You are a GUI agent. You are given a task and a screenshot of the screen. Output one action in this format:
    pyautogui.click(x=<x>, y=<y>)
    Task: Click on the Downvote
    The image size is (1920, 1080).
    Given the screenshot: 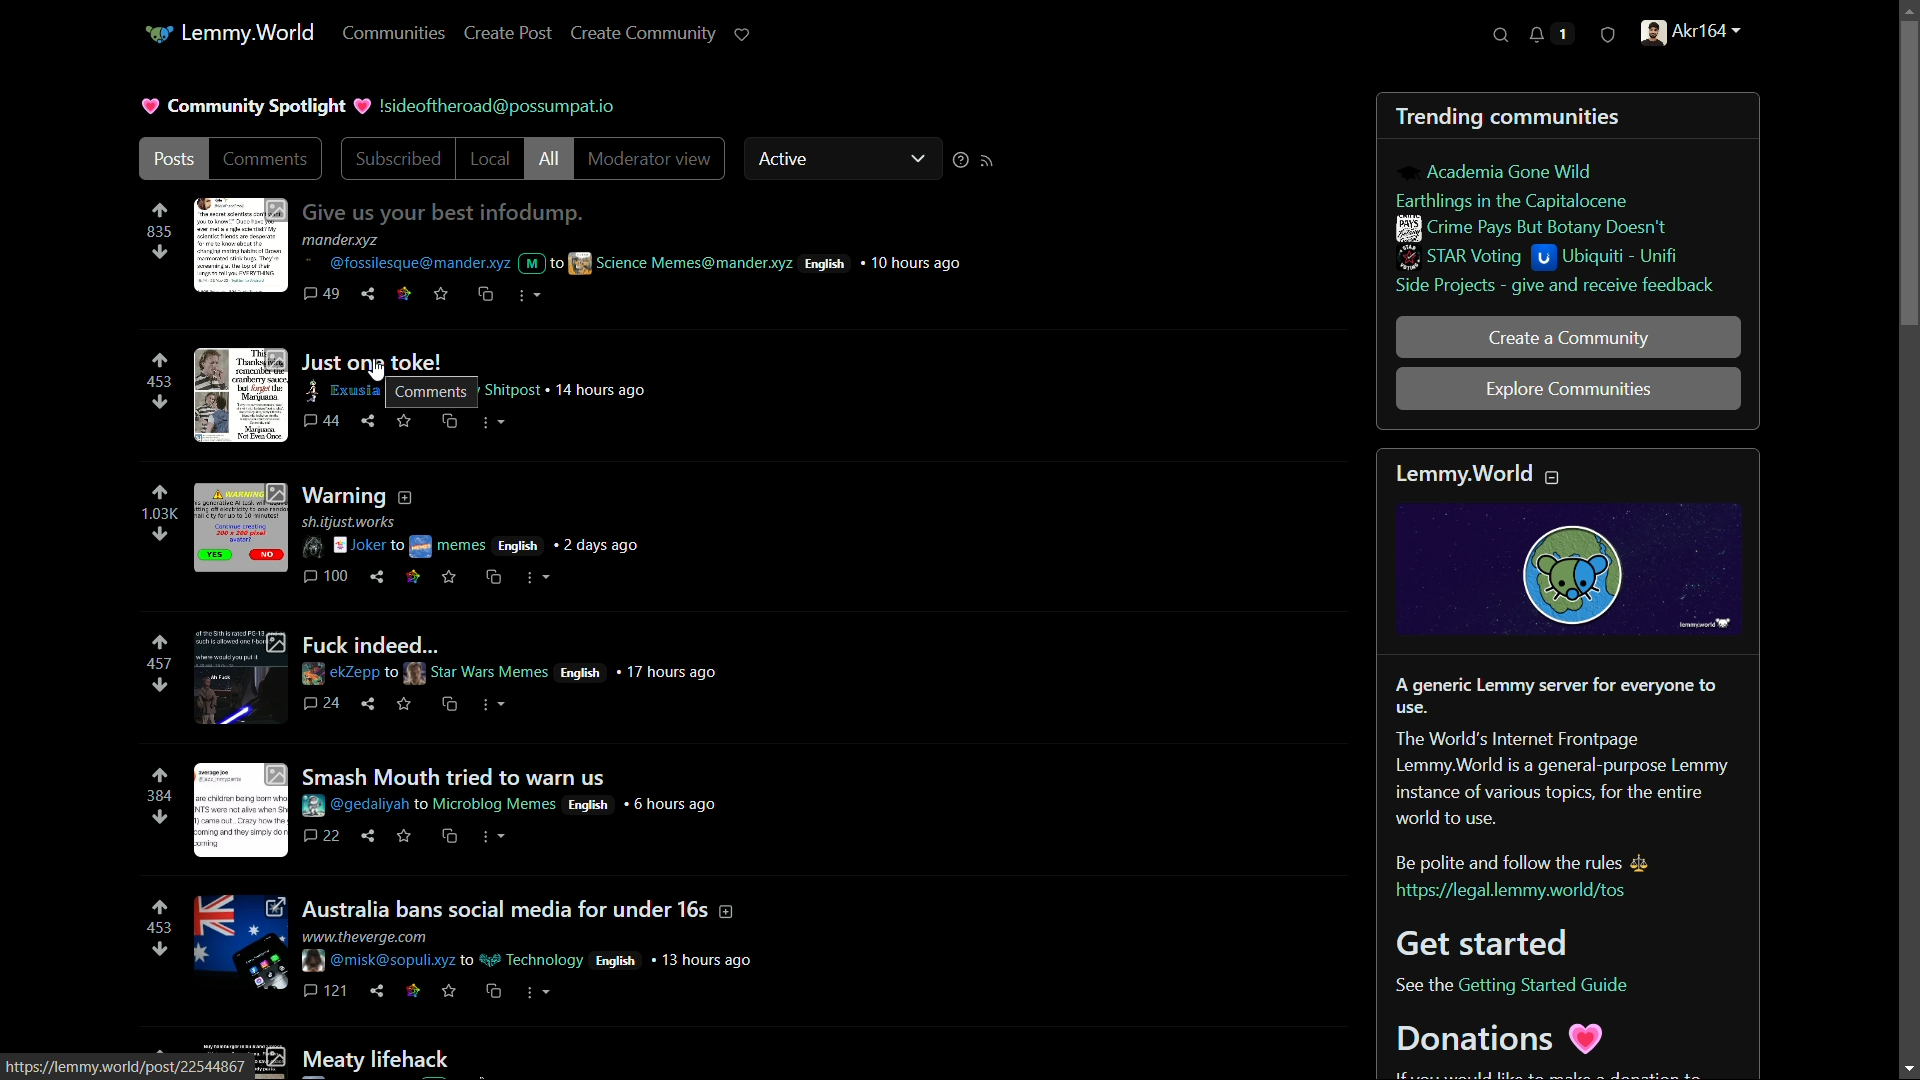 What is the action you would take?
    pyautogui.click(x=163, y=256)
    